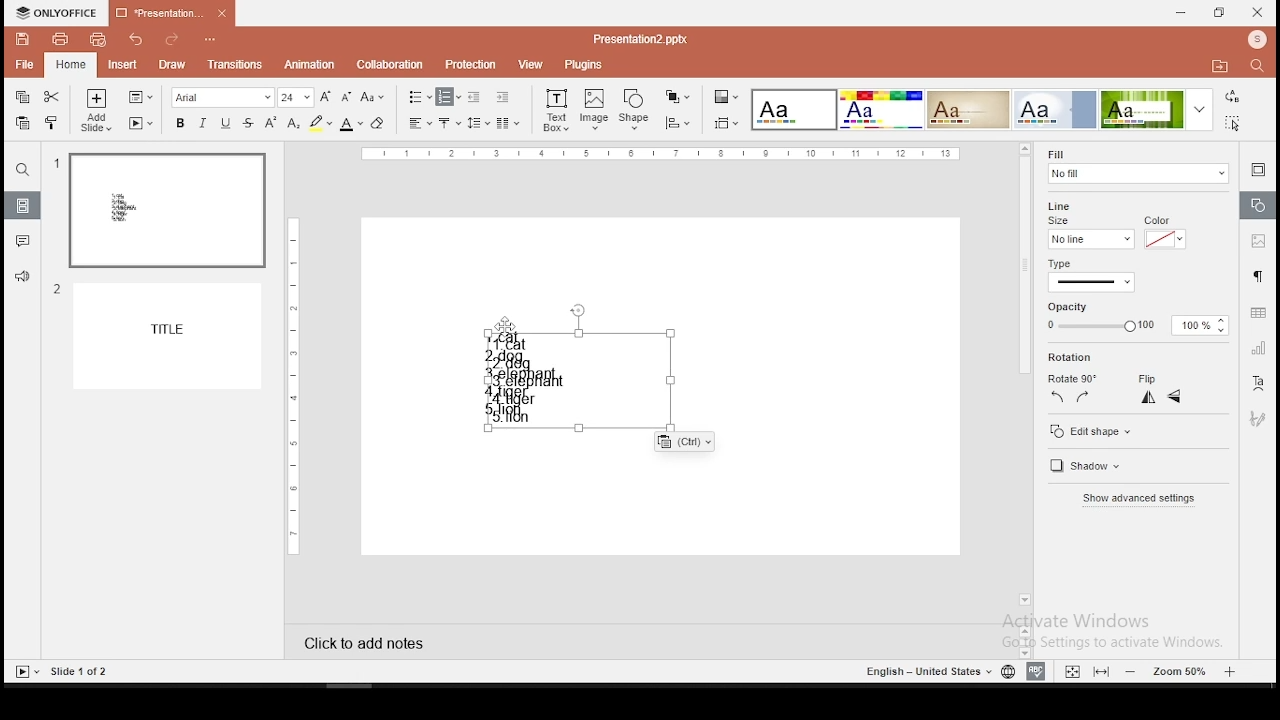  Describe the element at coordinates (1072, 669) in the screenshot. I see `fit to slide` at that location.